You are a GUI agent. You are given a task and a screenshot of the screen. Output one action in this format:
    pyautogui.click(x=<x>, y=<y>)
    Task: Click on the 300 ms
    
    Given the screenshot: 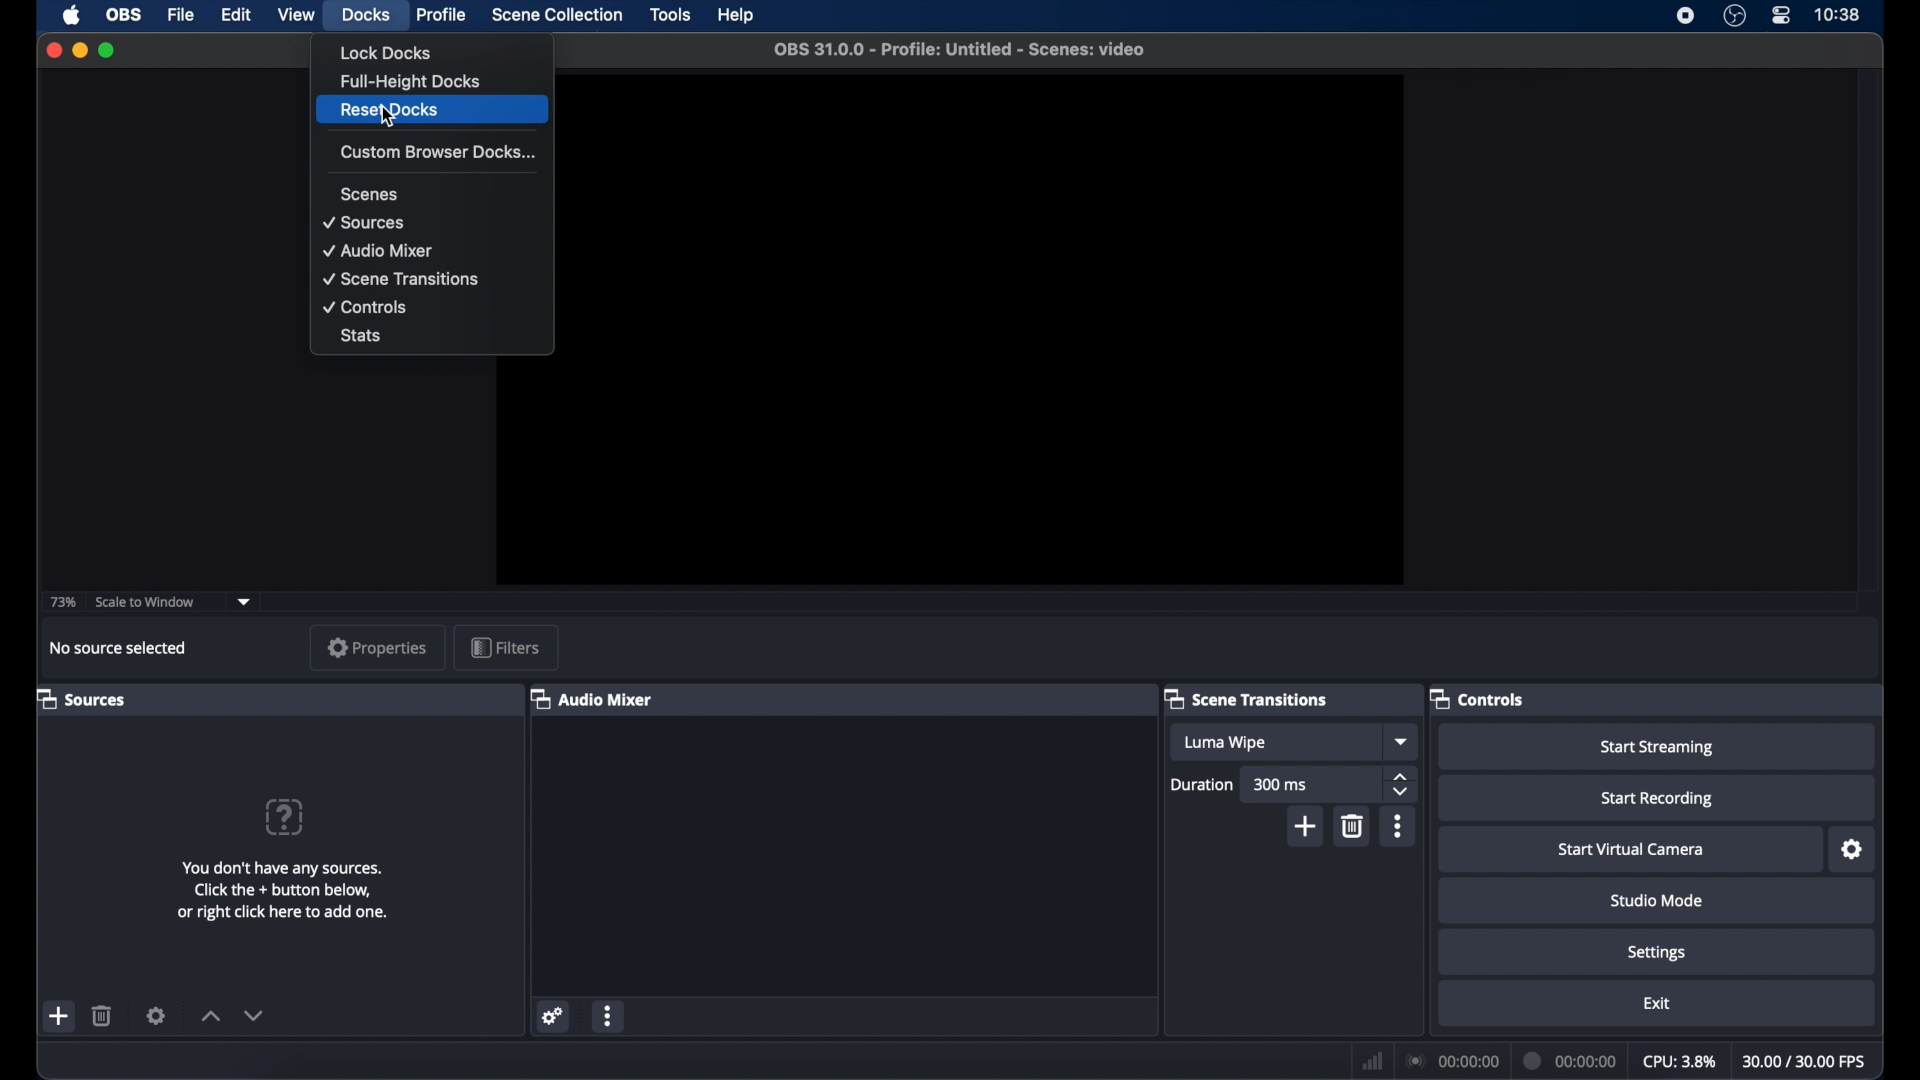 What is the action you would take?
    pyautogui.click(x=1282, y=784)
    